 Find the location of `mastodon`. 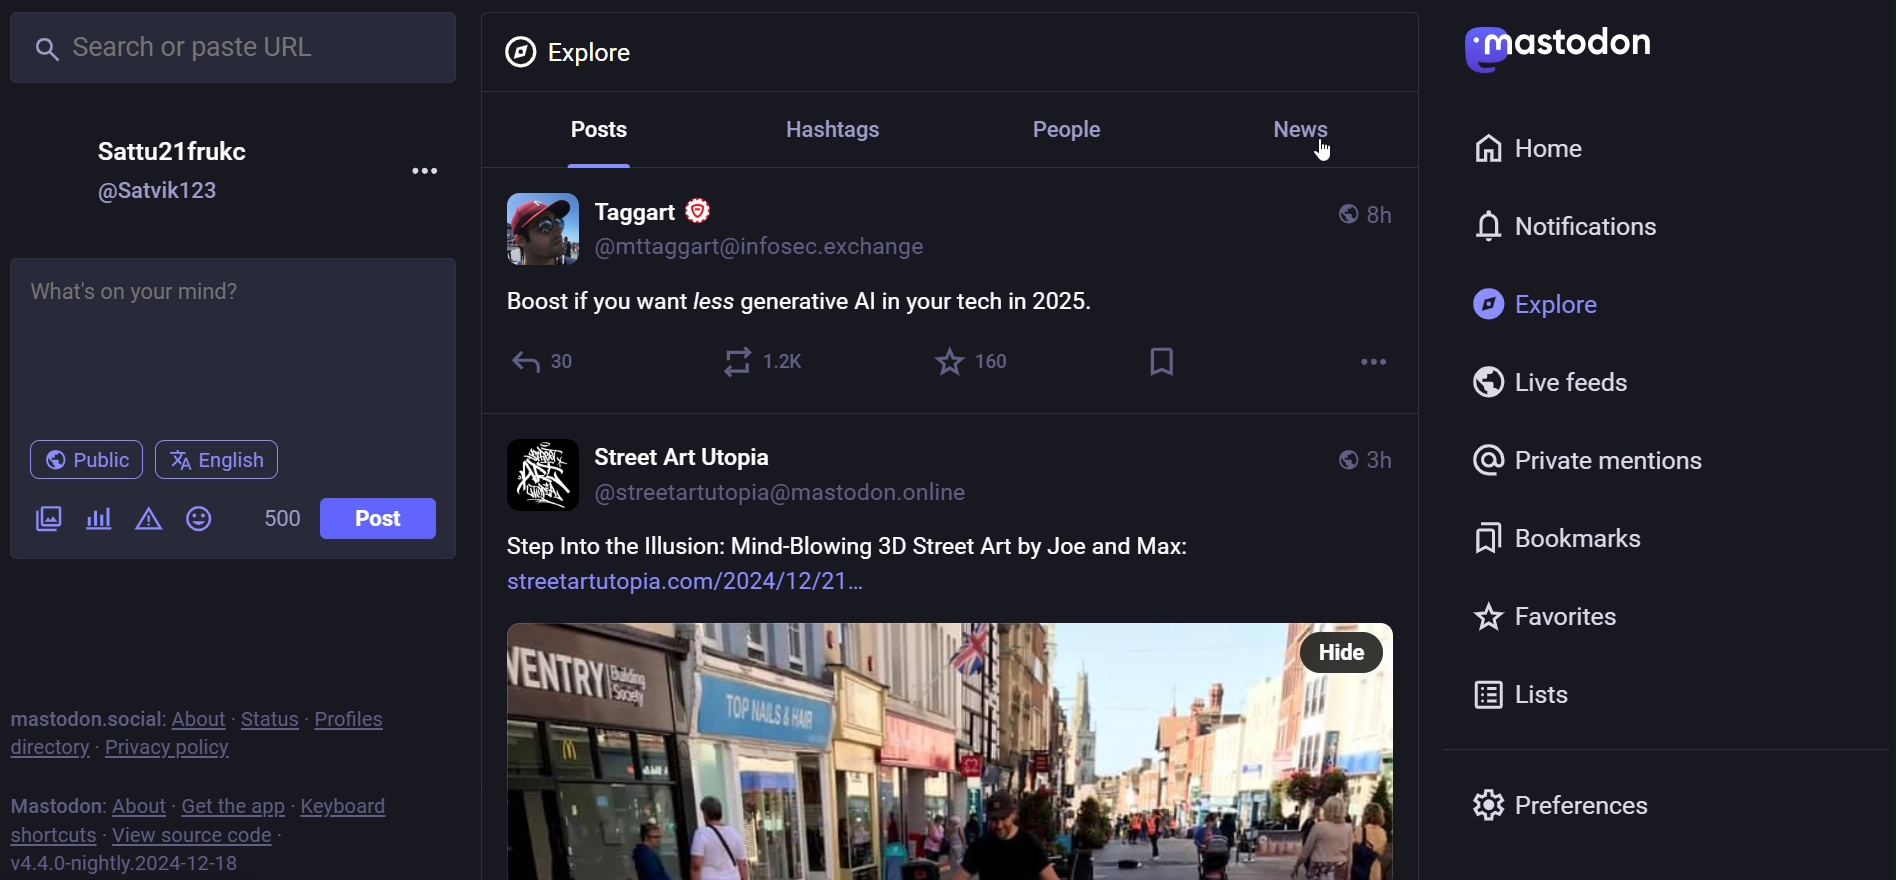

mastodon is located at coordinates (50, 803).